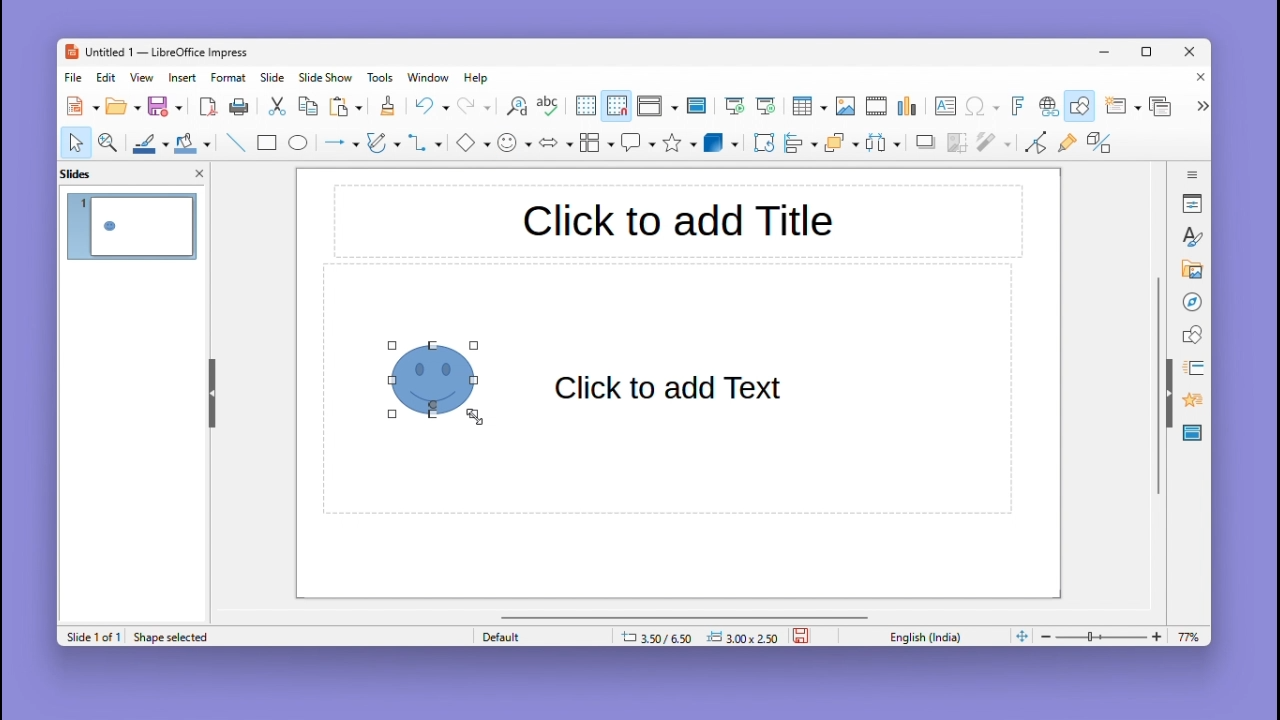  I want to click on display grid, so click(584, 107).